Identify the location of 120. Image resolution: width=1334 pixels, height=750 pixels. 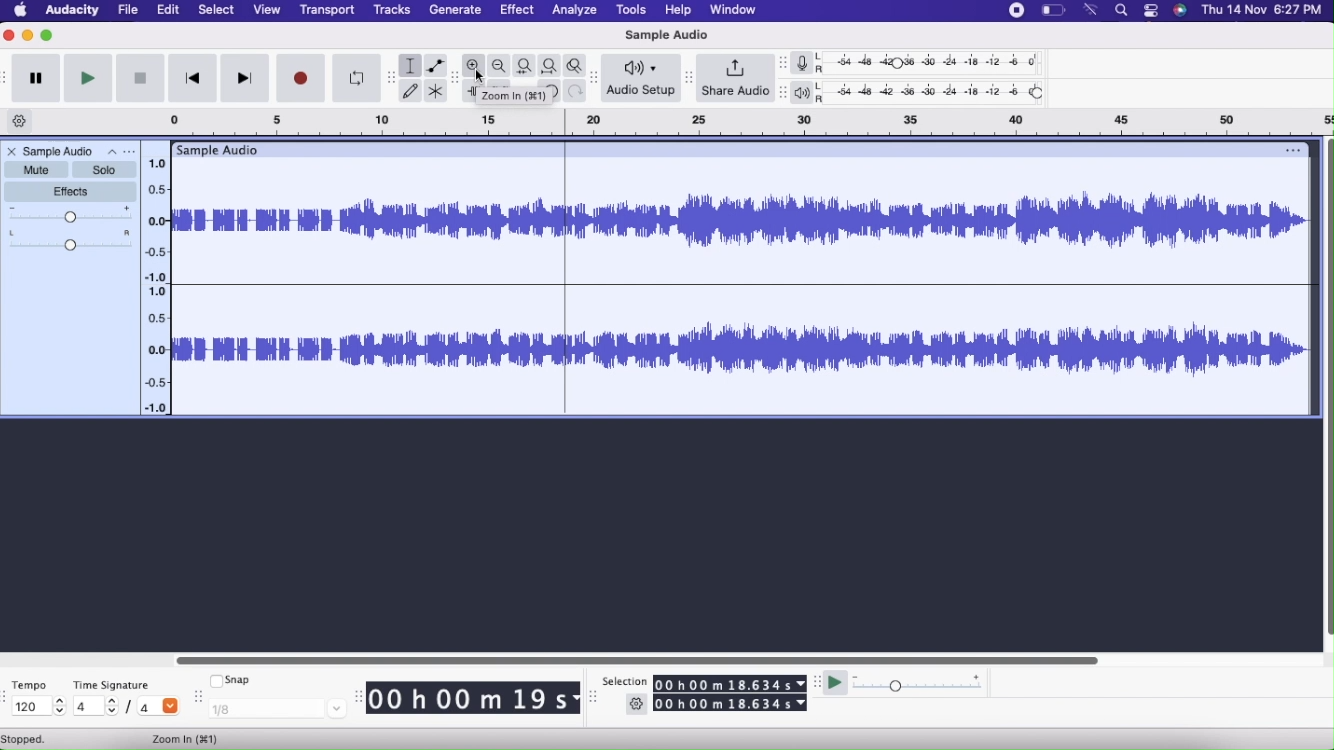
(36, 707).